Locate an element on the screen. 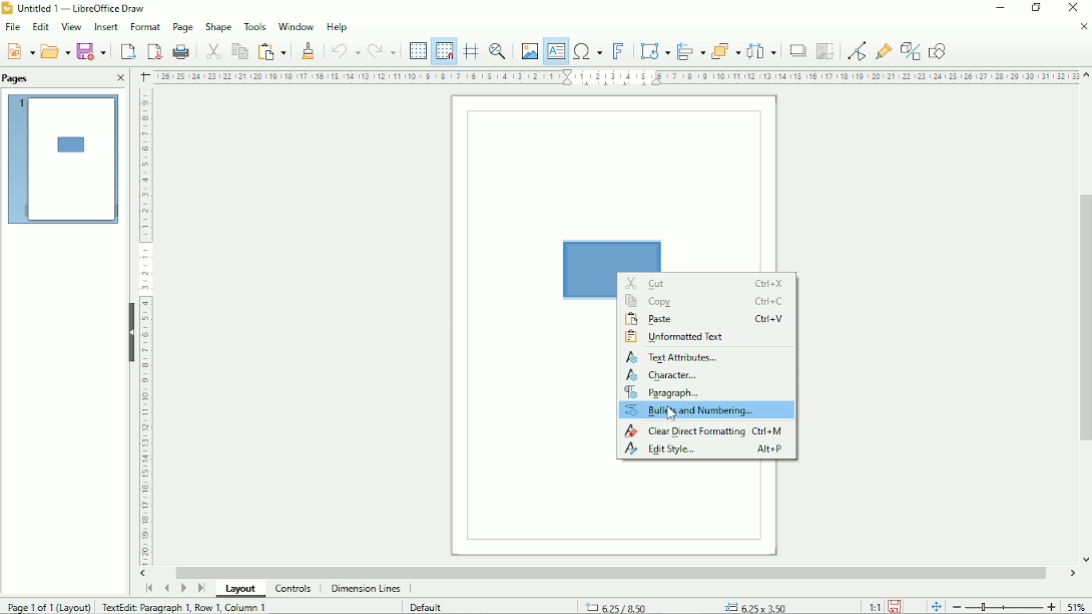 This screenshot has height=614, width=1092. Open is located at coordinates (54, 51).